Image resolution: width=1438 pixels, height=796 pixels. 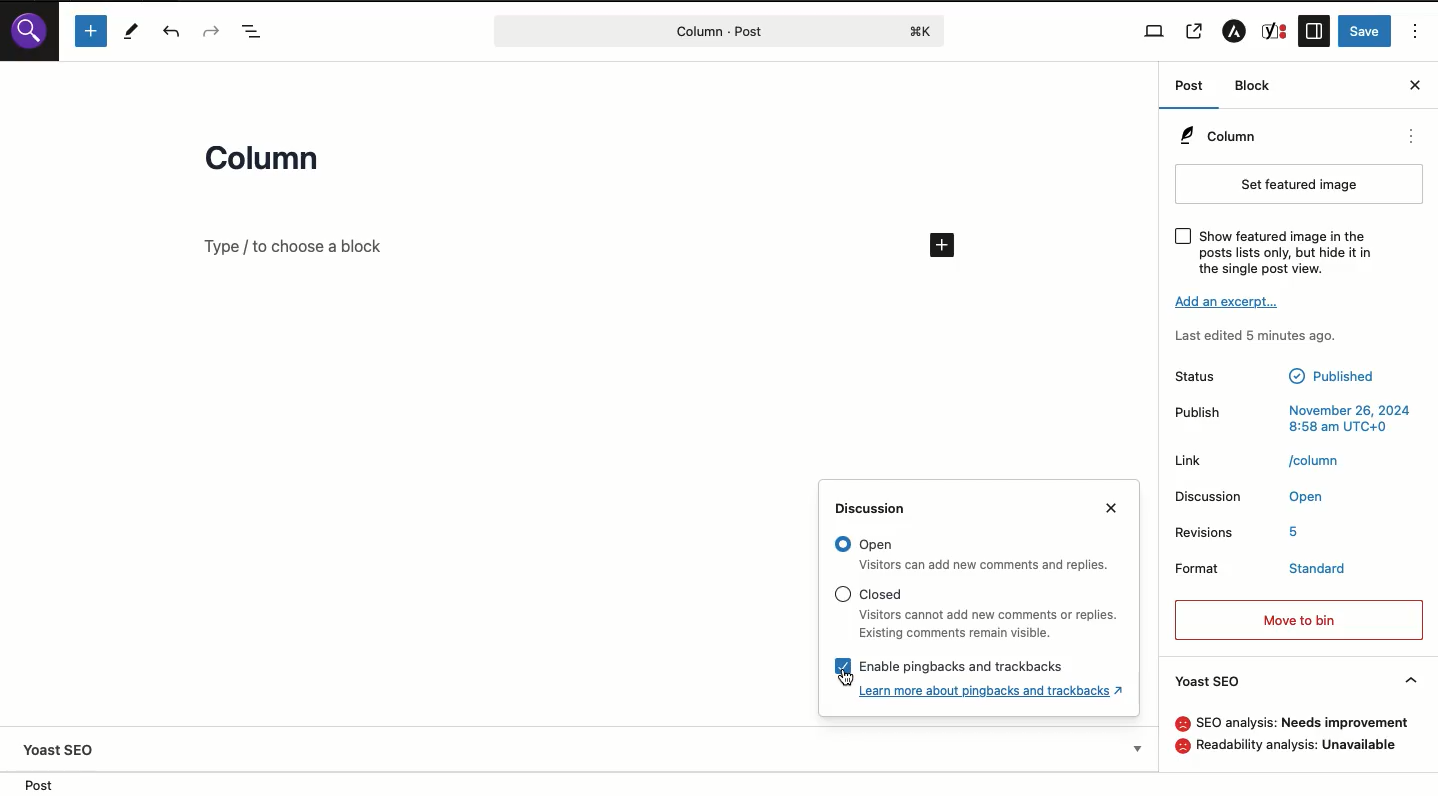 I want to click on Checkbox , so click(x=842, y=594).